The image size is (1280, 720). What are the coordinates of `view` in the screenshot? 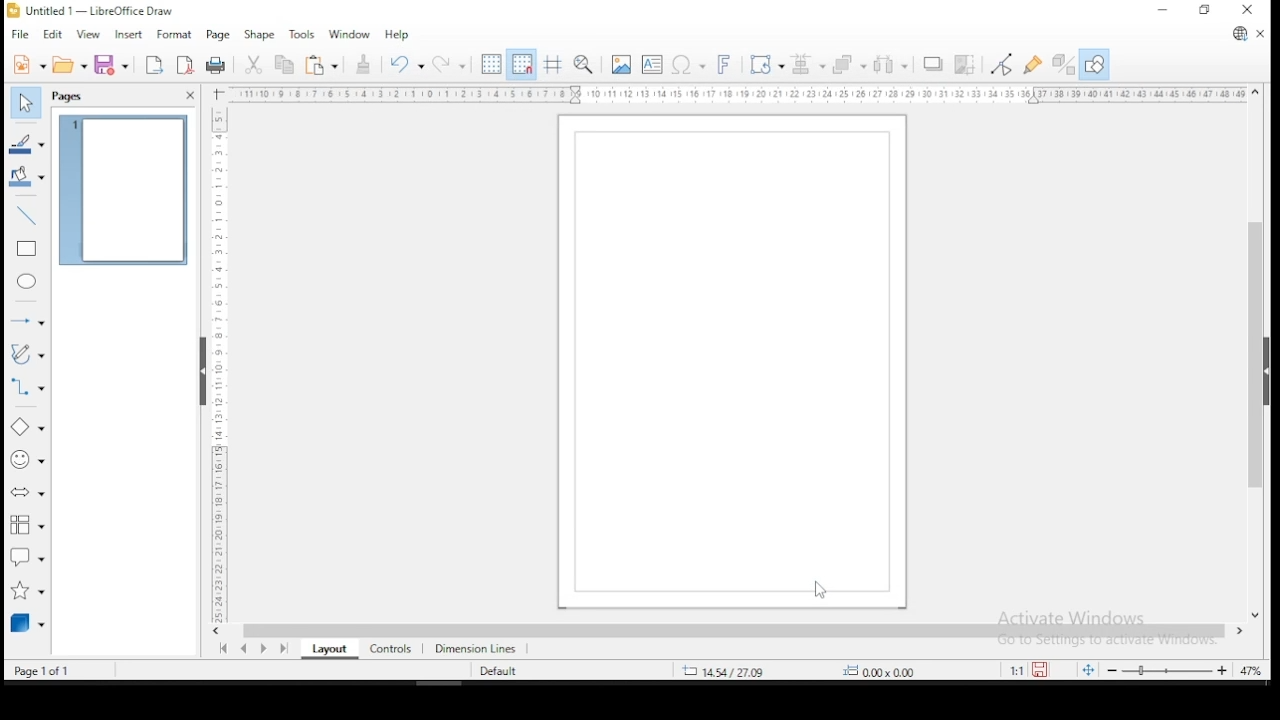 It's located at (89, 36).